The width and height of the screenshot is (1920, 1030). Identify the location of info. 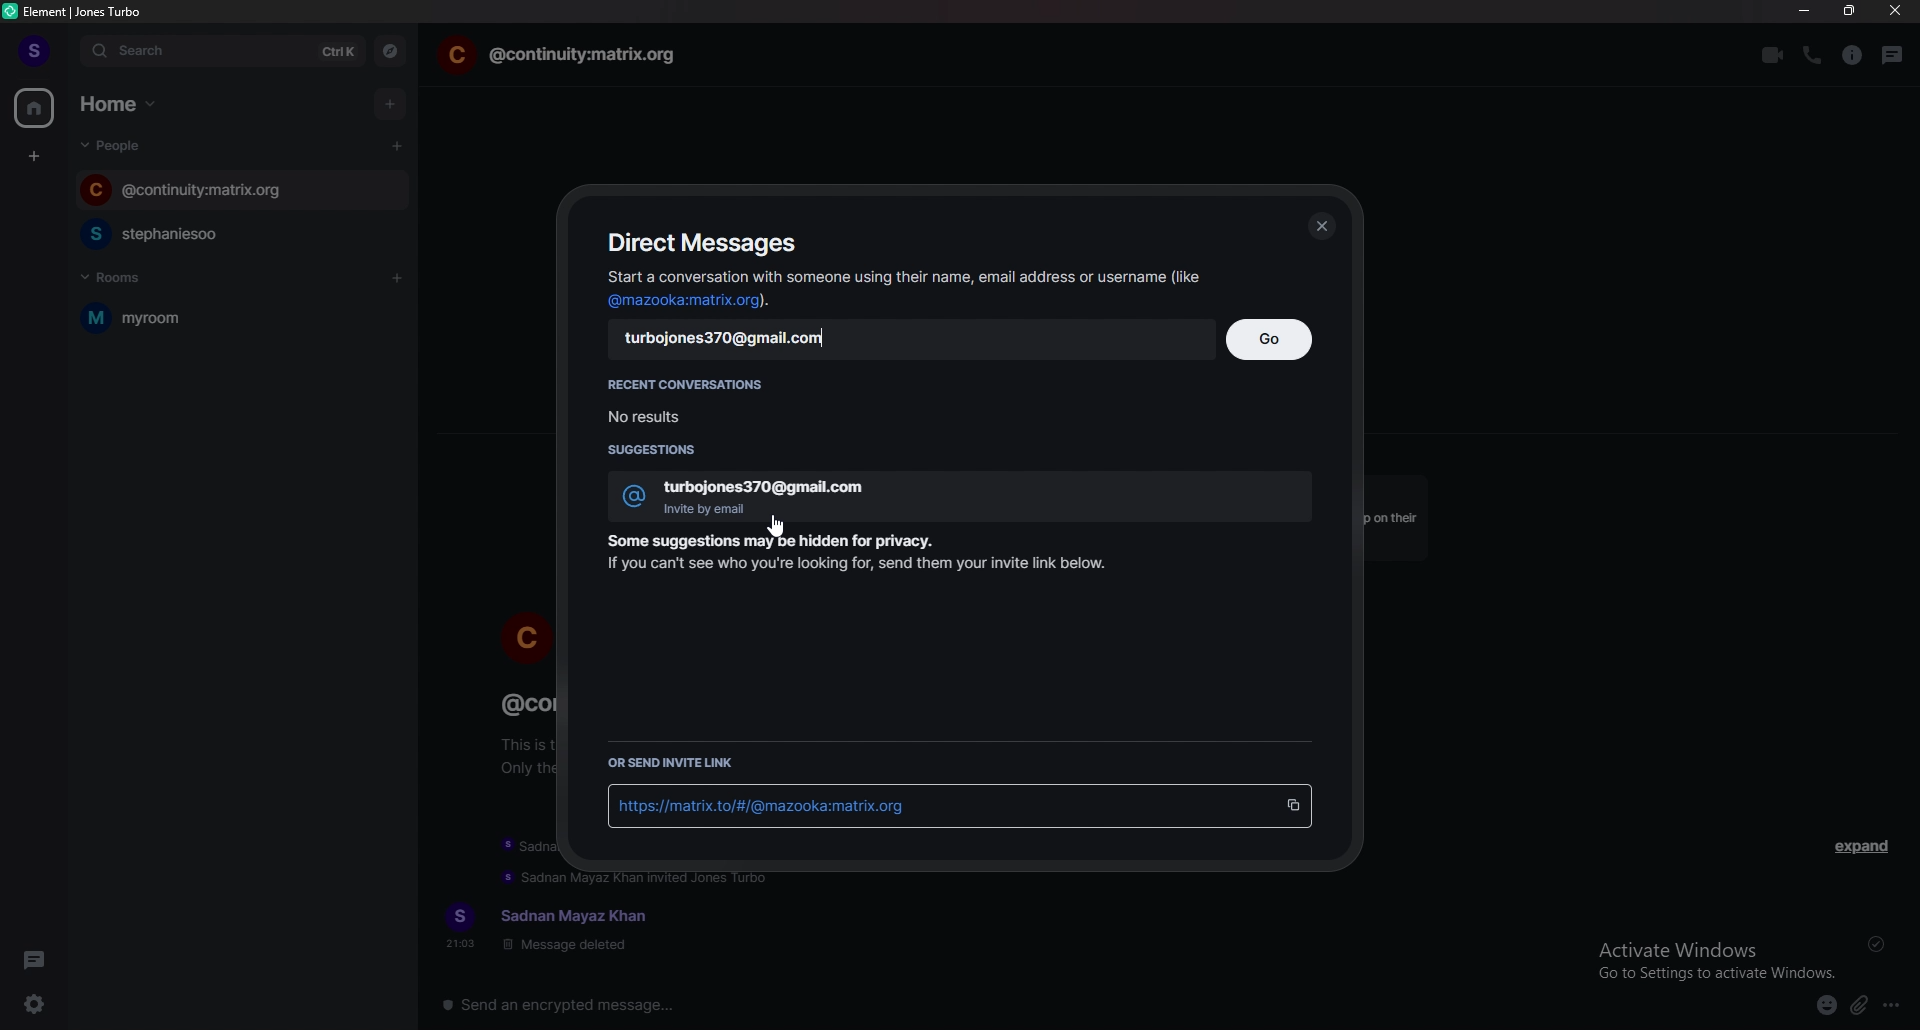
(865, 555).